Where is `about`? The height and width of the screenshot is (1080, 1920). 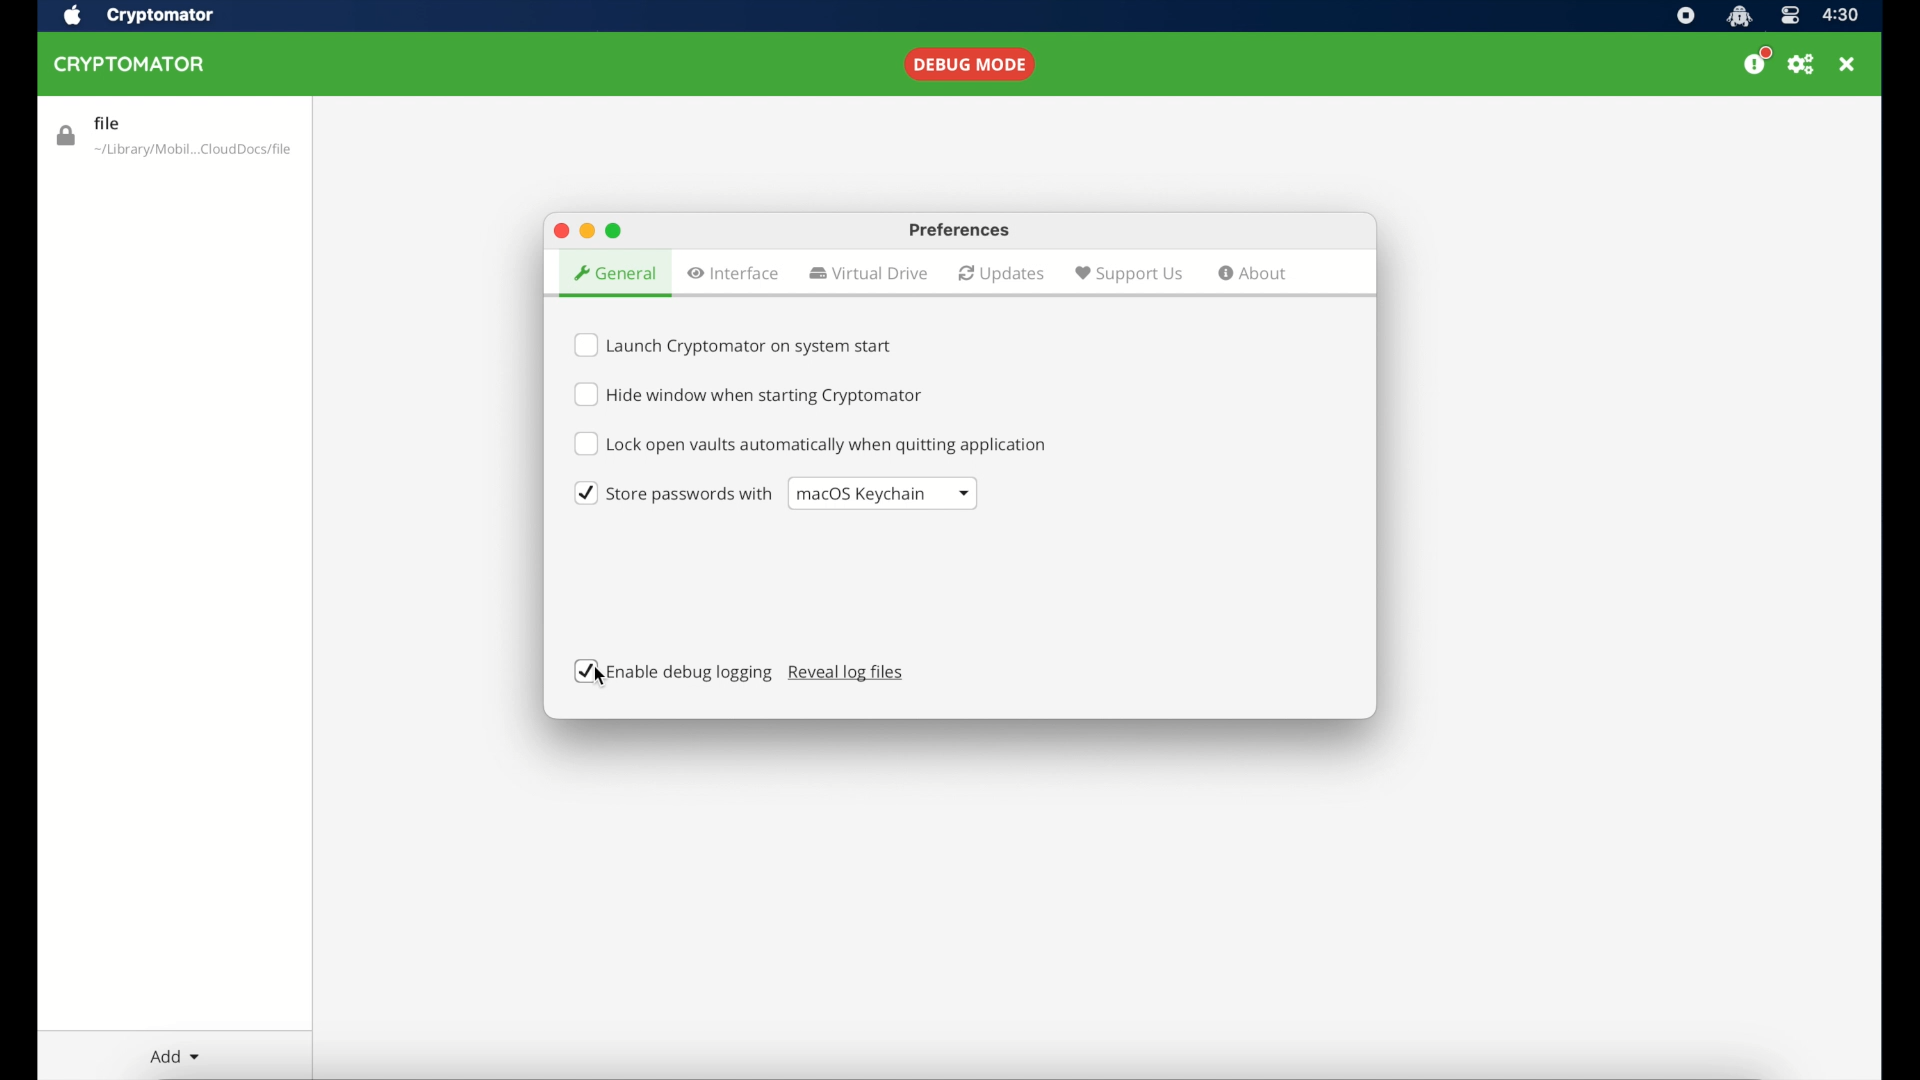
about is located at coordinates (1254, 275).